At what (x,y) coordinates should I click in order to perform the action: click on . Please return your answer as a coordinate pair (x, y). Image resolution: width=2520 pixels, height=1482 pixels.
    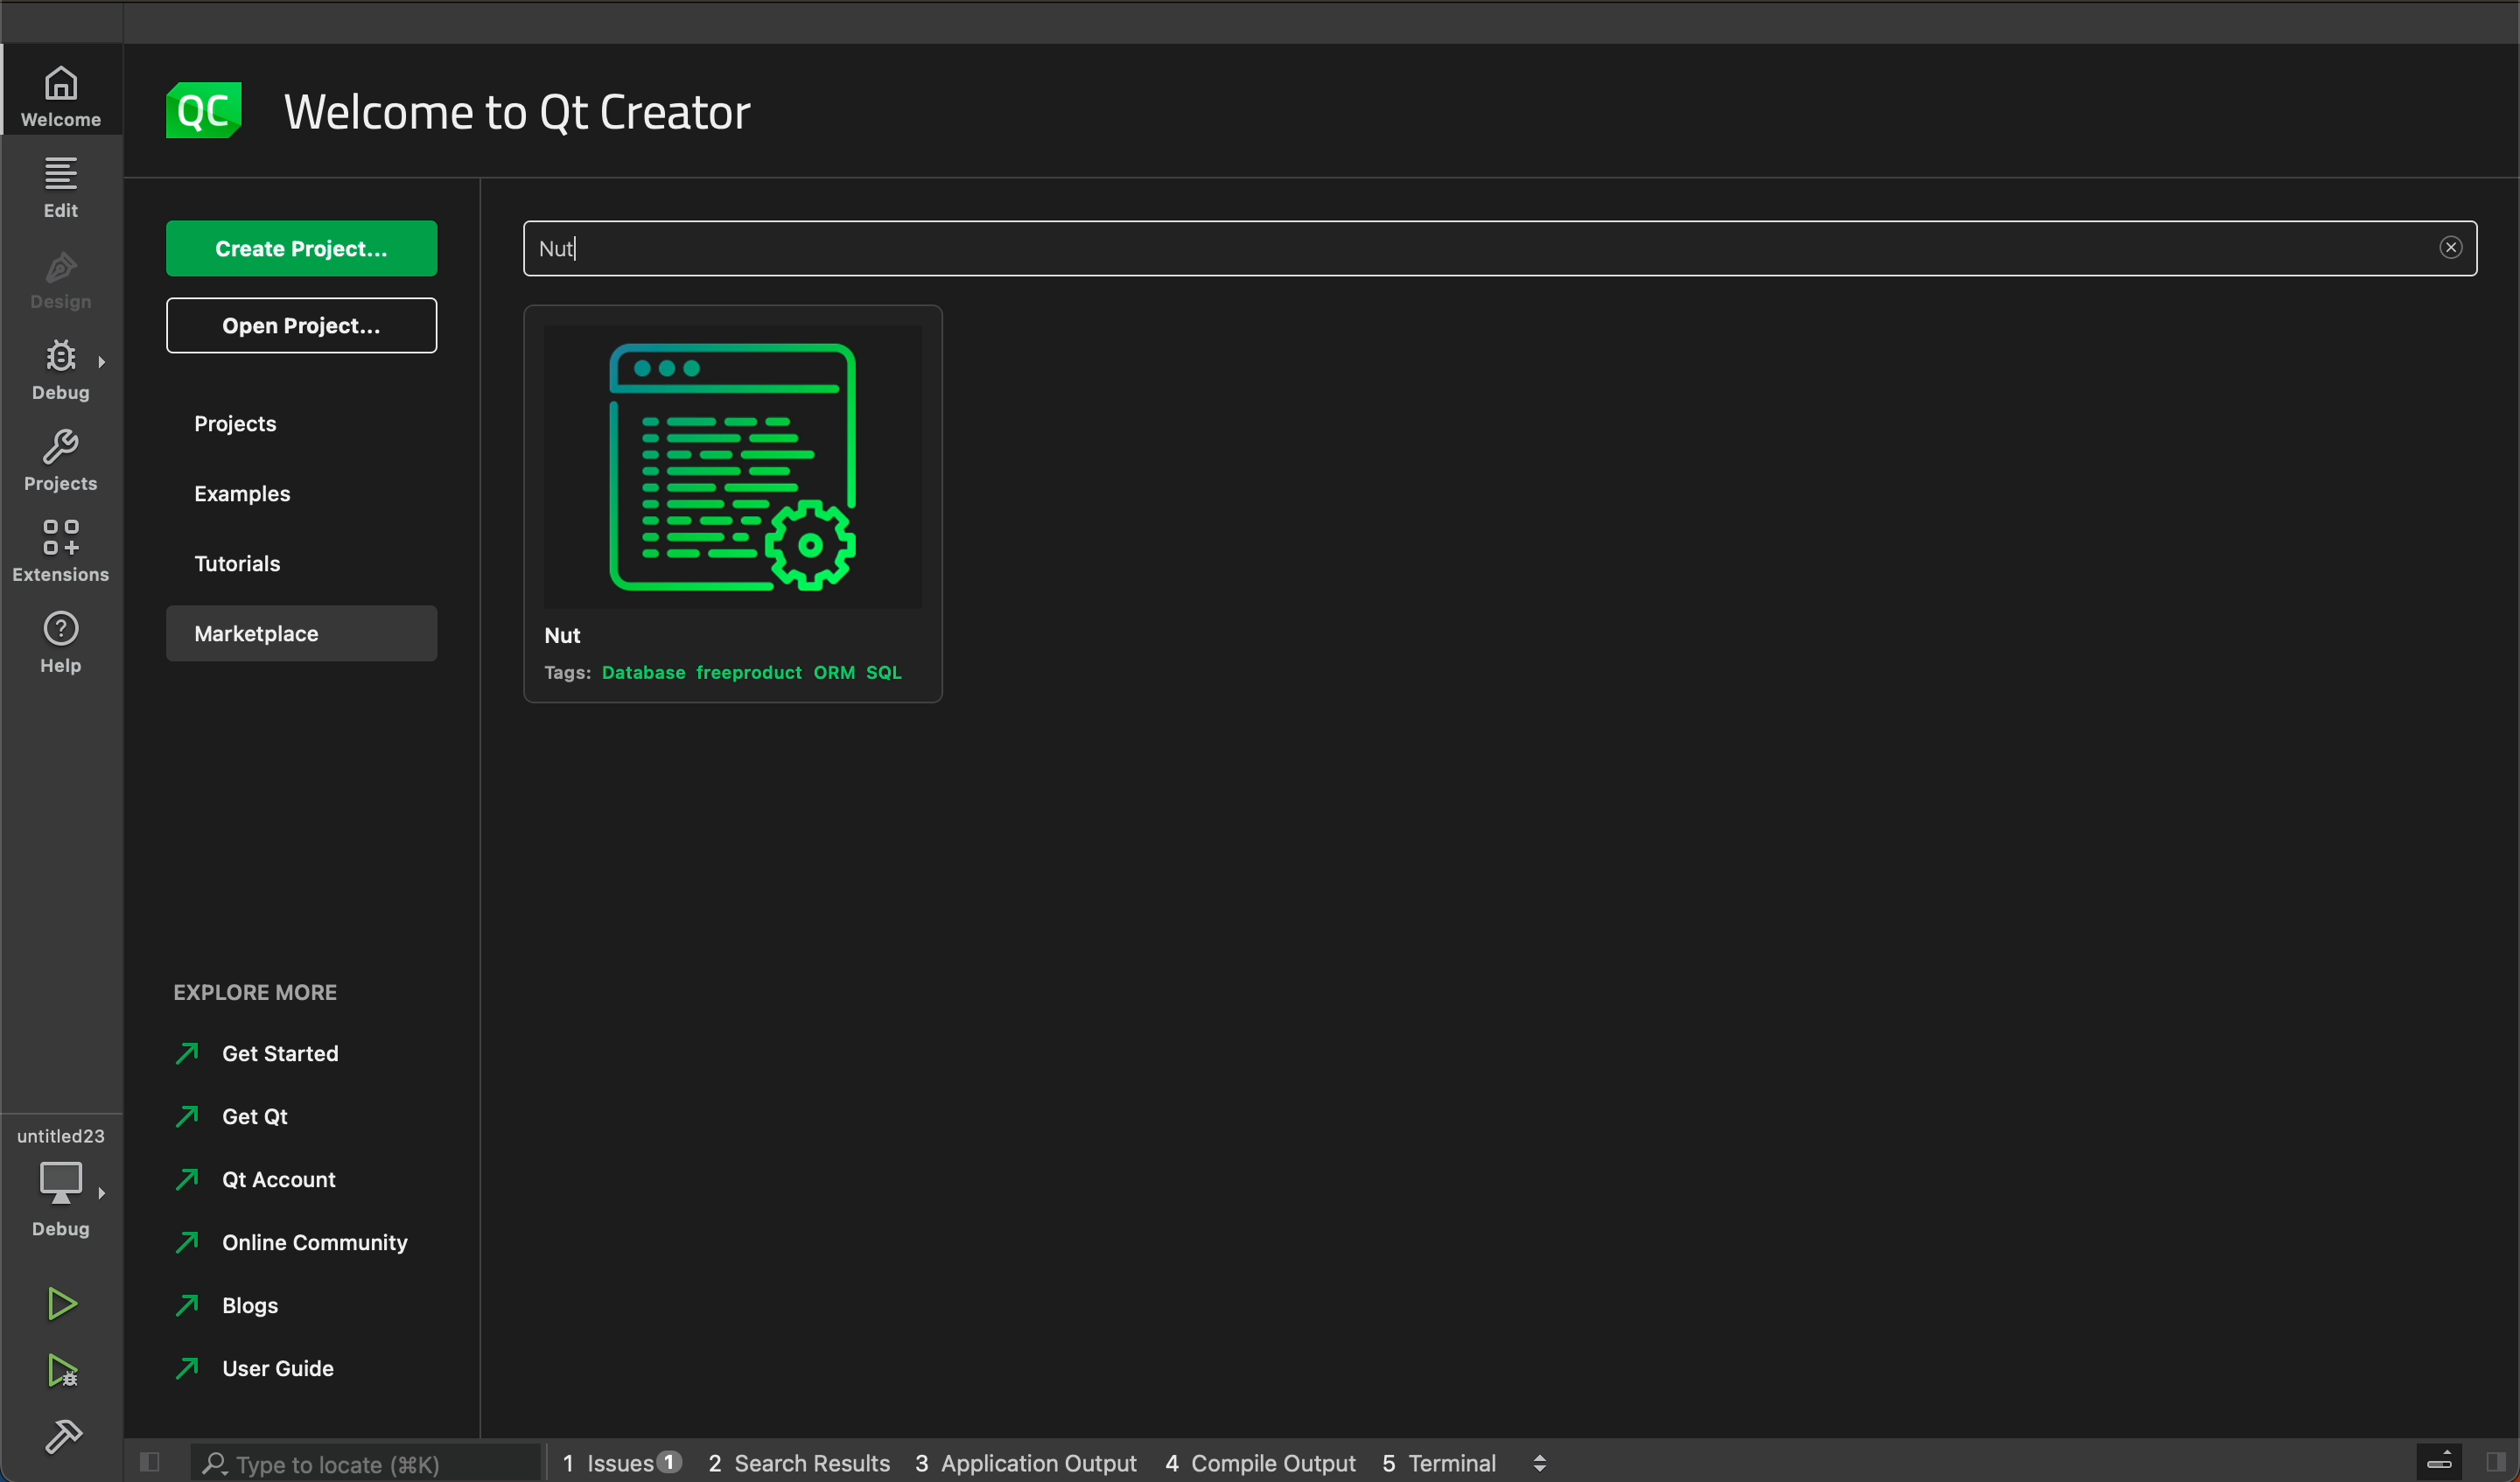
    Looking at the image, I should click on (1501, 248).